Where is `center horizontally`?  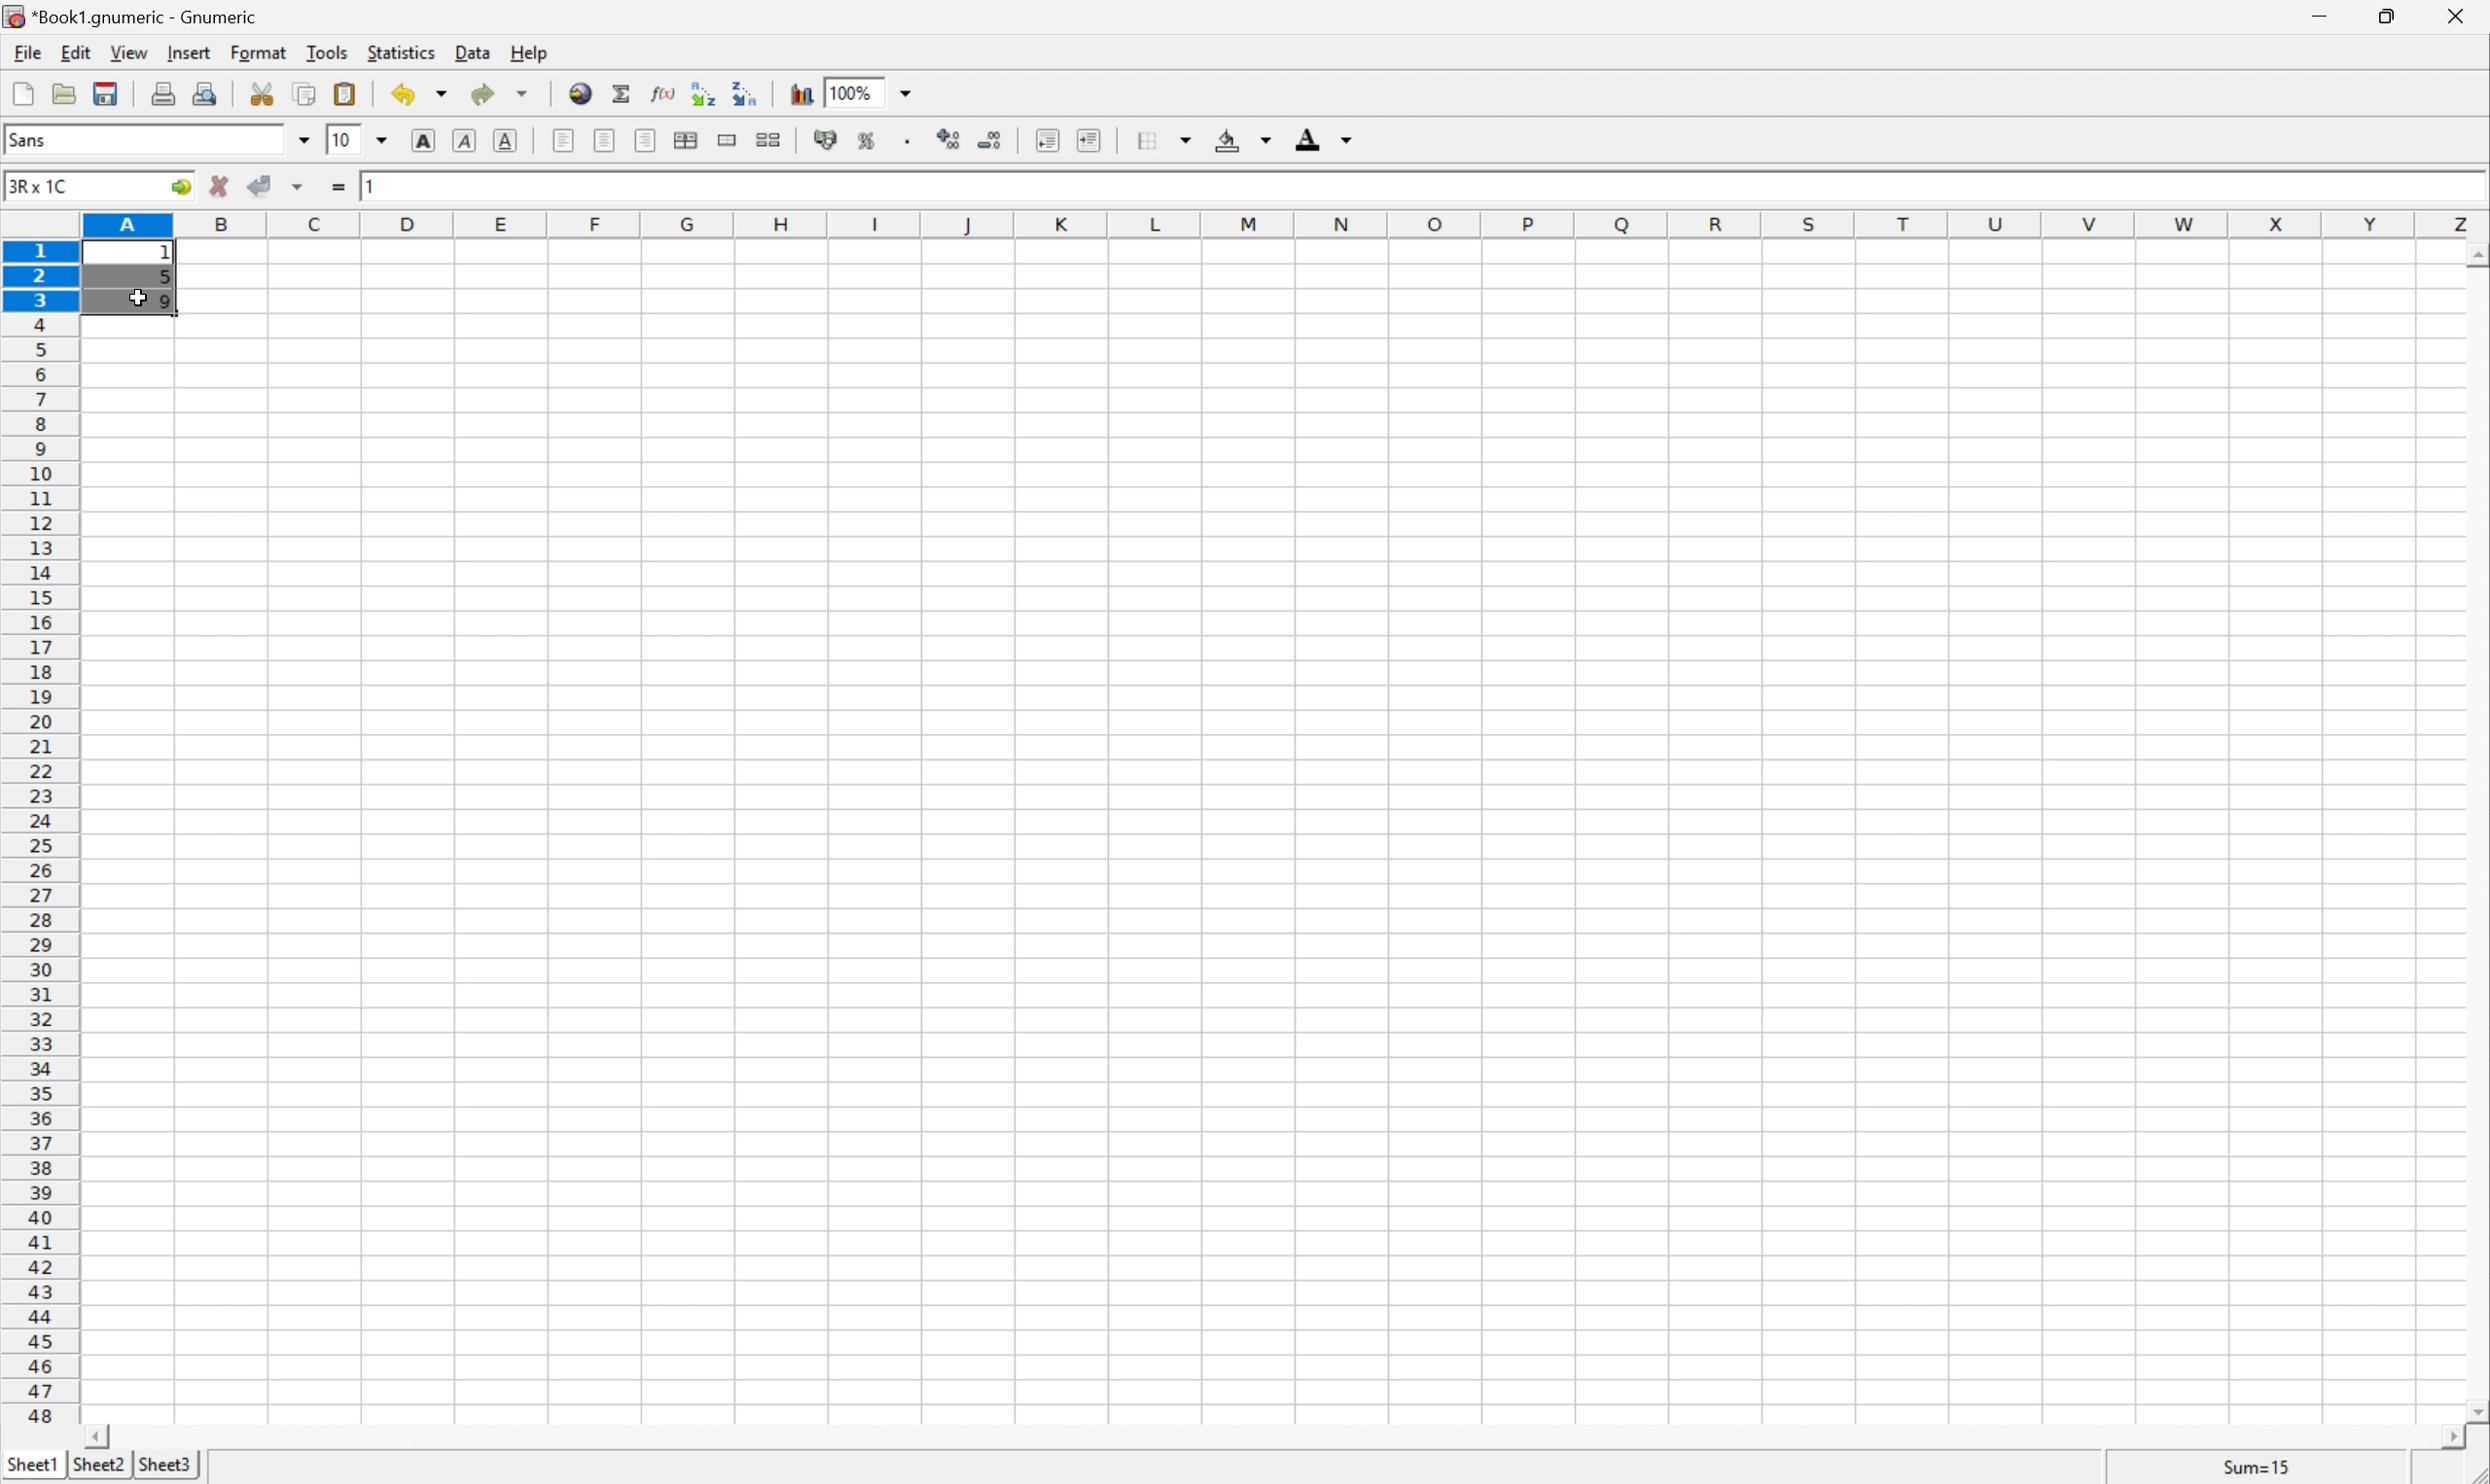
center horizontally is located at coordinates (688, 138).